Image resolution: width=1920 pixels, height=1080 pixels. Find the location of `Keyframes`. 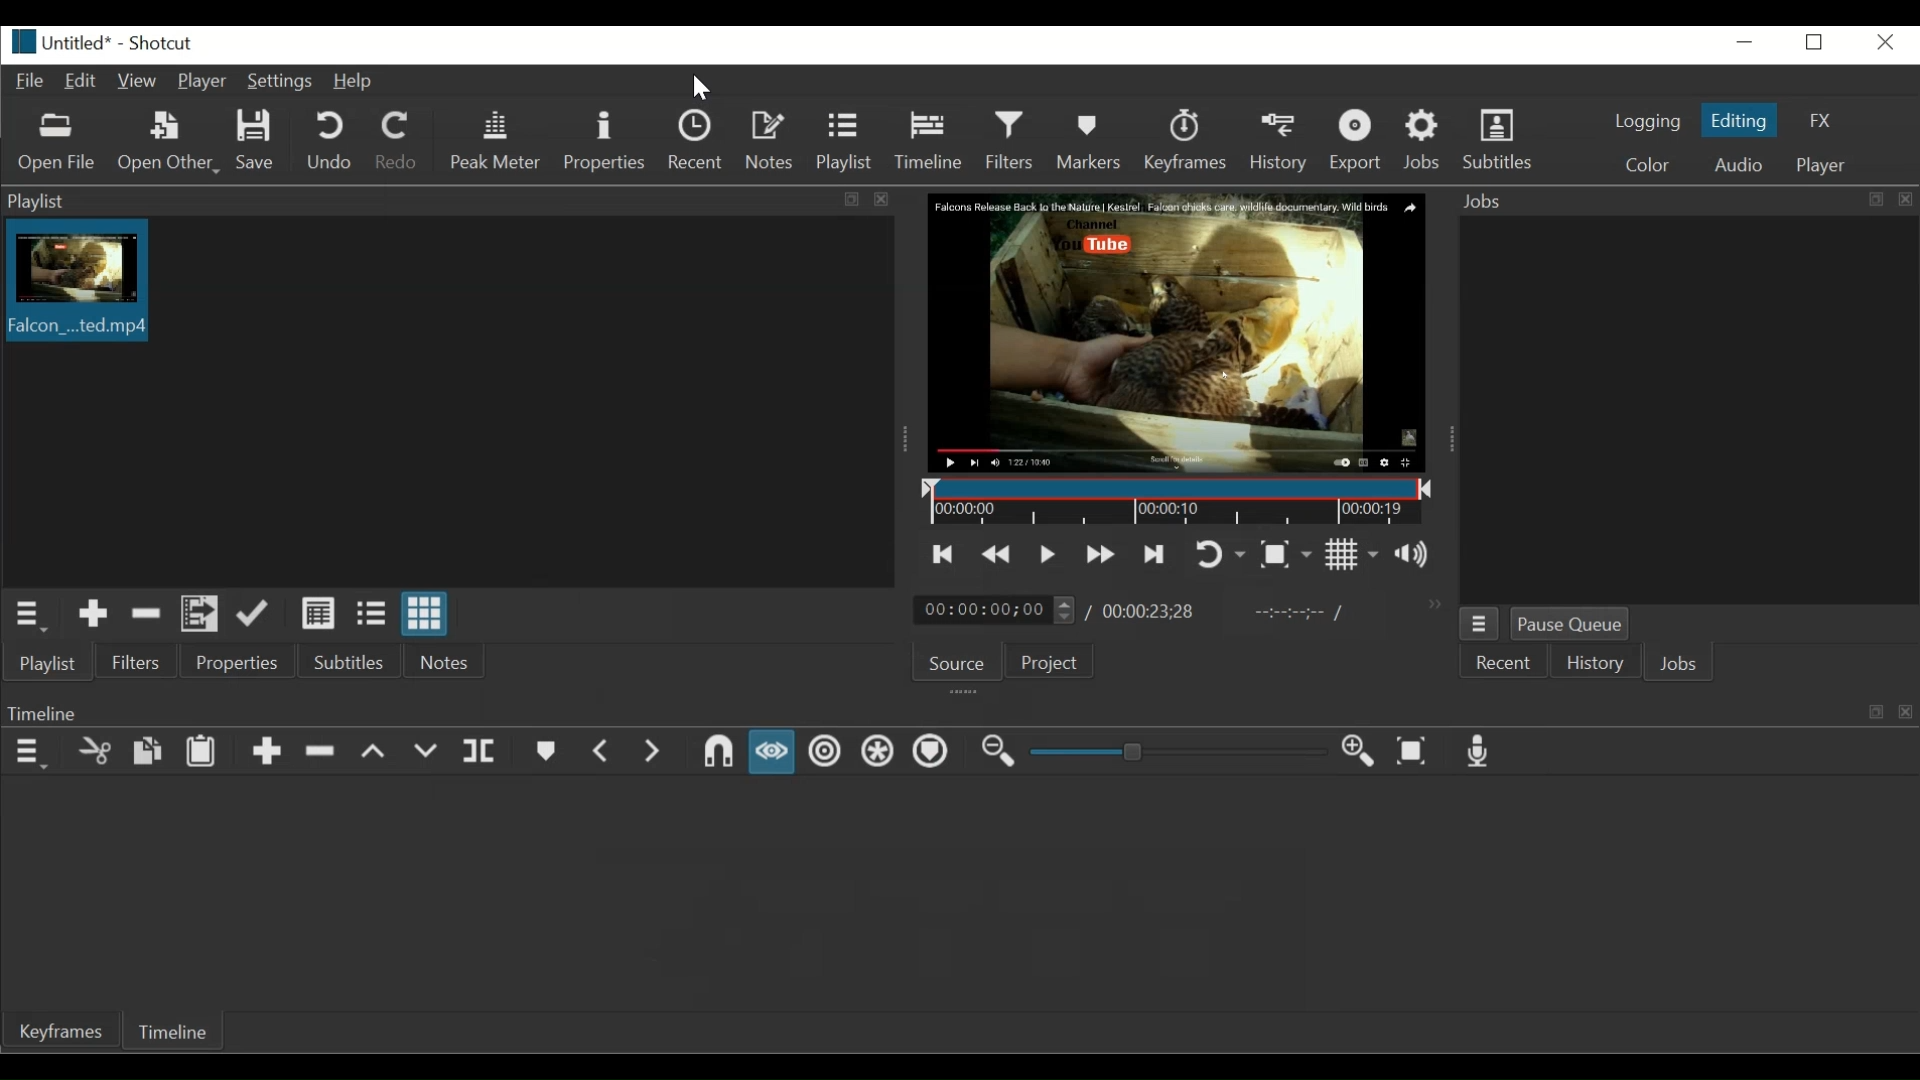

Keyframes is located at coordinates (59, 1033).